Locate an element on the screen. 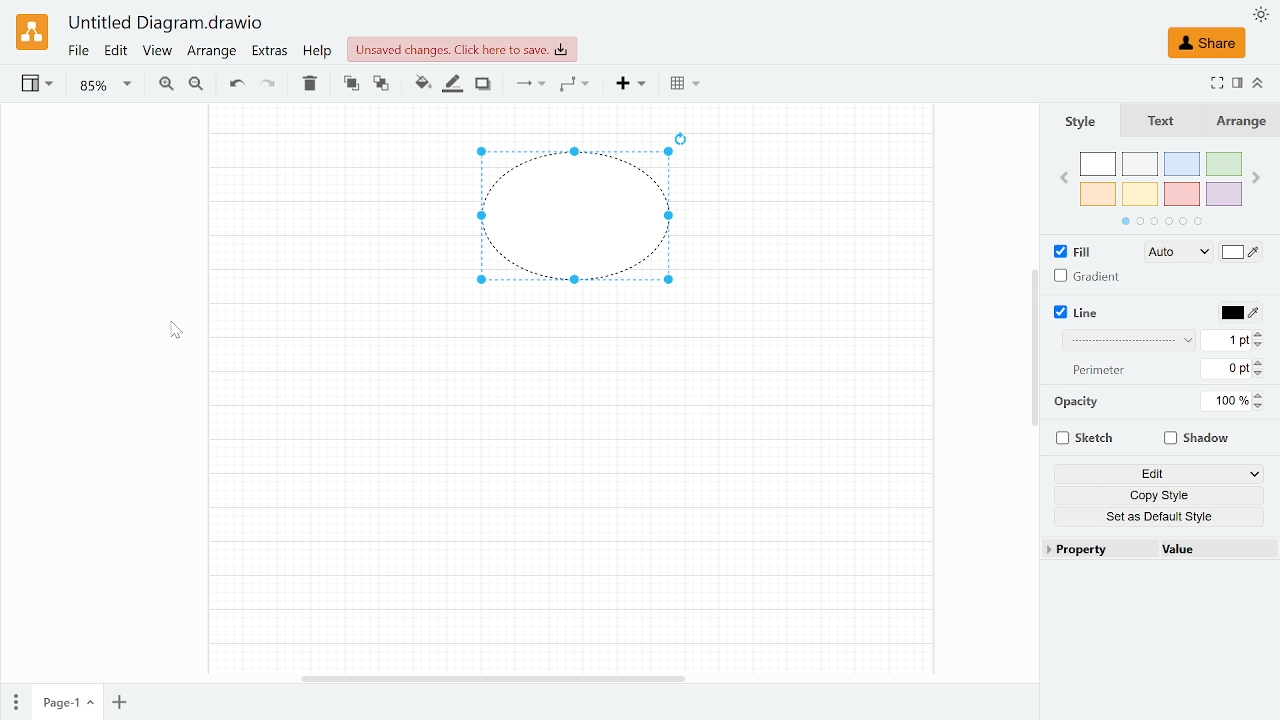 The height and width of the screenshot is (720, 1280). Fill line is located at coordinates (450, 85).